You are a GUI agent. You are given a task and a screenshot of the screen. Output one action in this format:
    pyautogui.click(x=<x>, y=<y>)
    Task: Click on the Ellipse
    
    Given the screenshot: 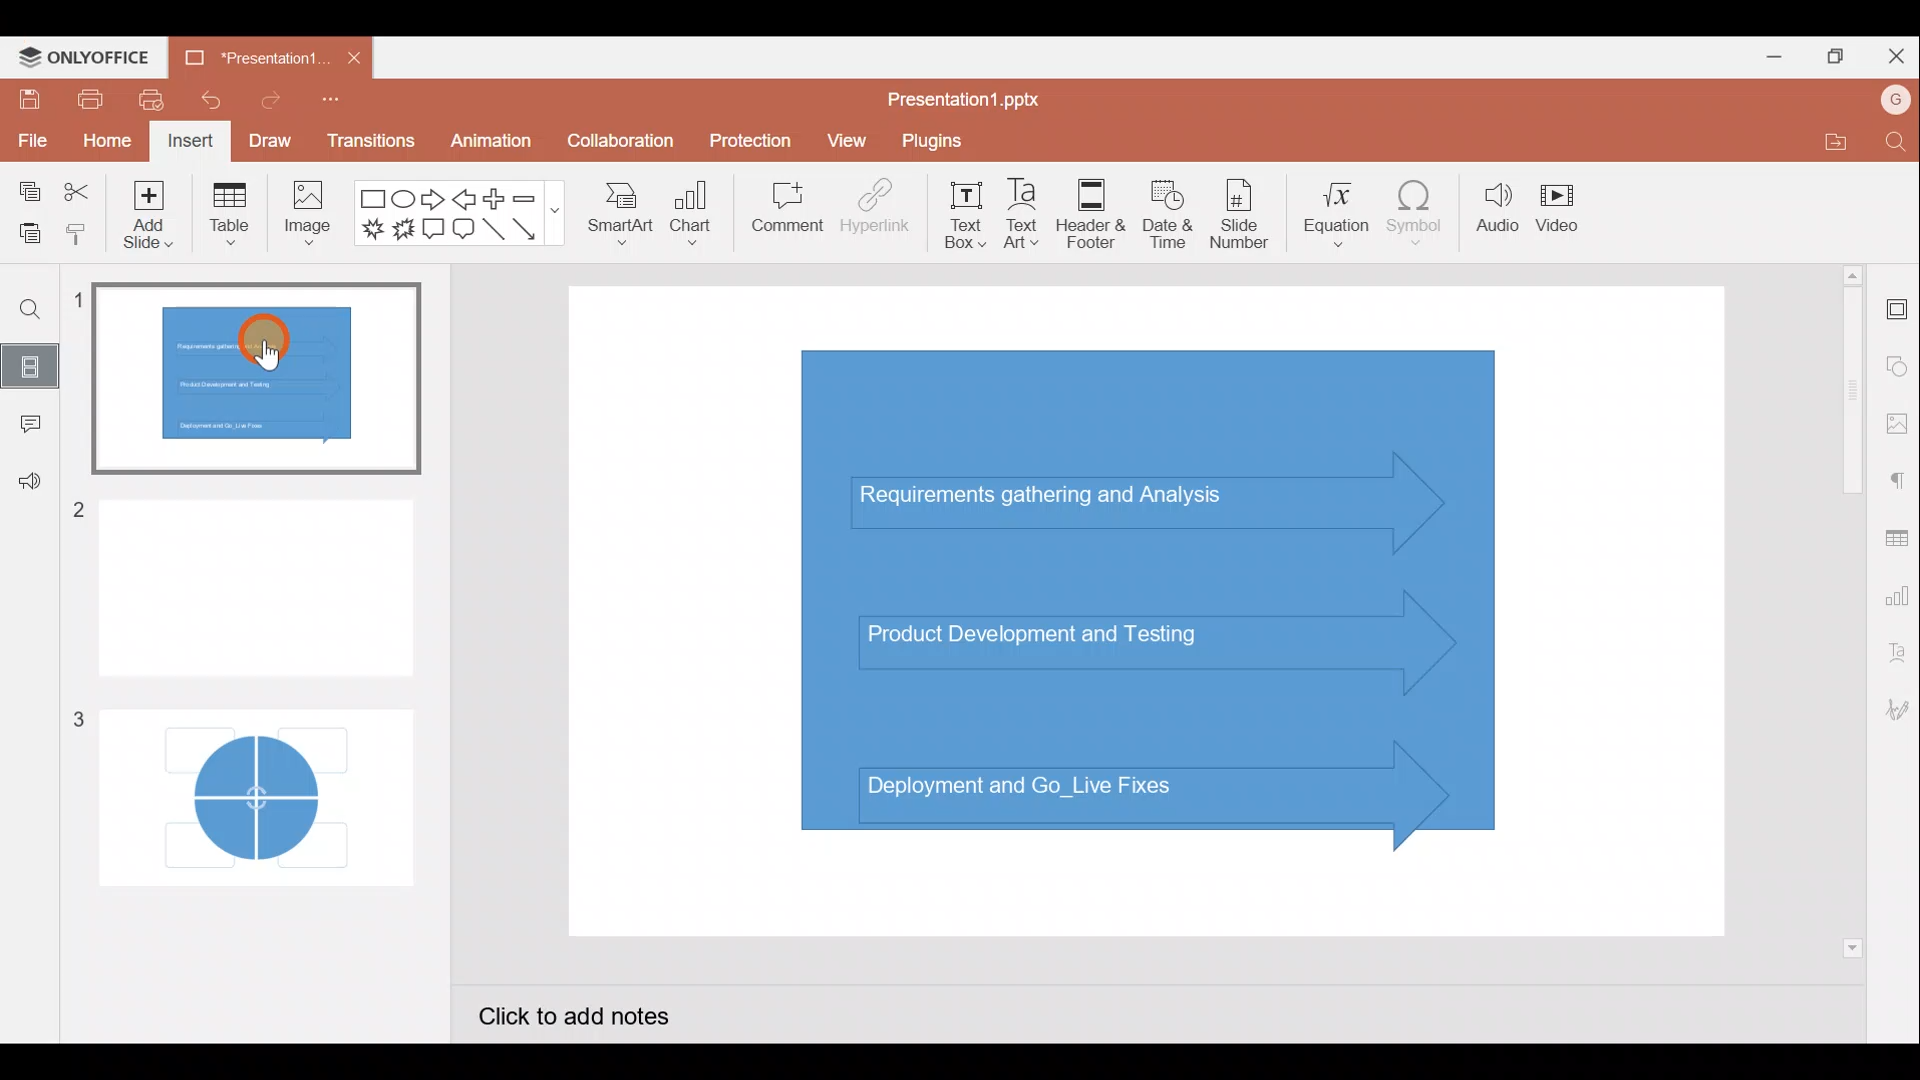 What is the action you would take?
    pyautogui.click(x=402, y=201)
    